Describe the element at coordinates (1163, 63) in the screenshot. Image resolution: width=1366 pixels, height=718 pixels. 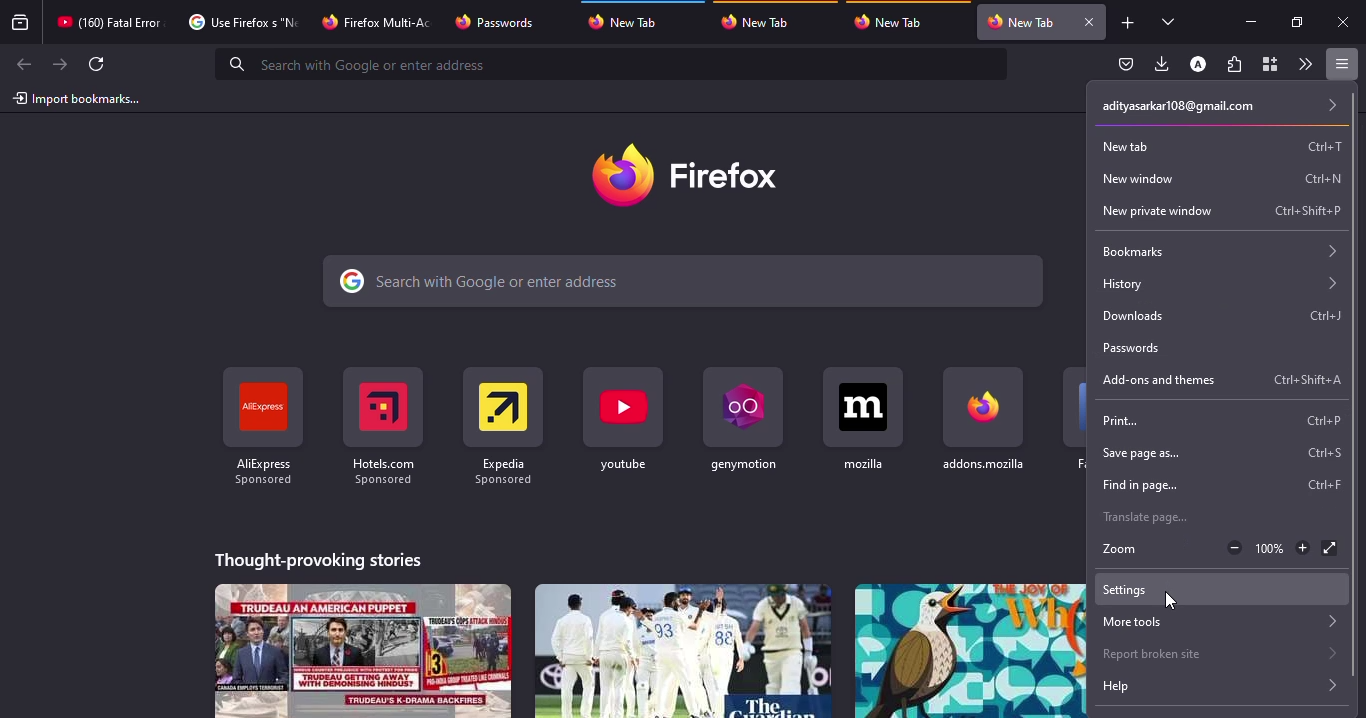
I see `downloads` at that location.